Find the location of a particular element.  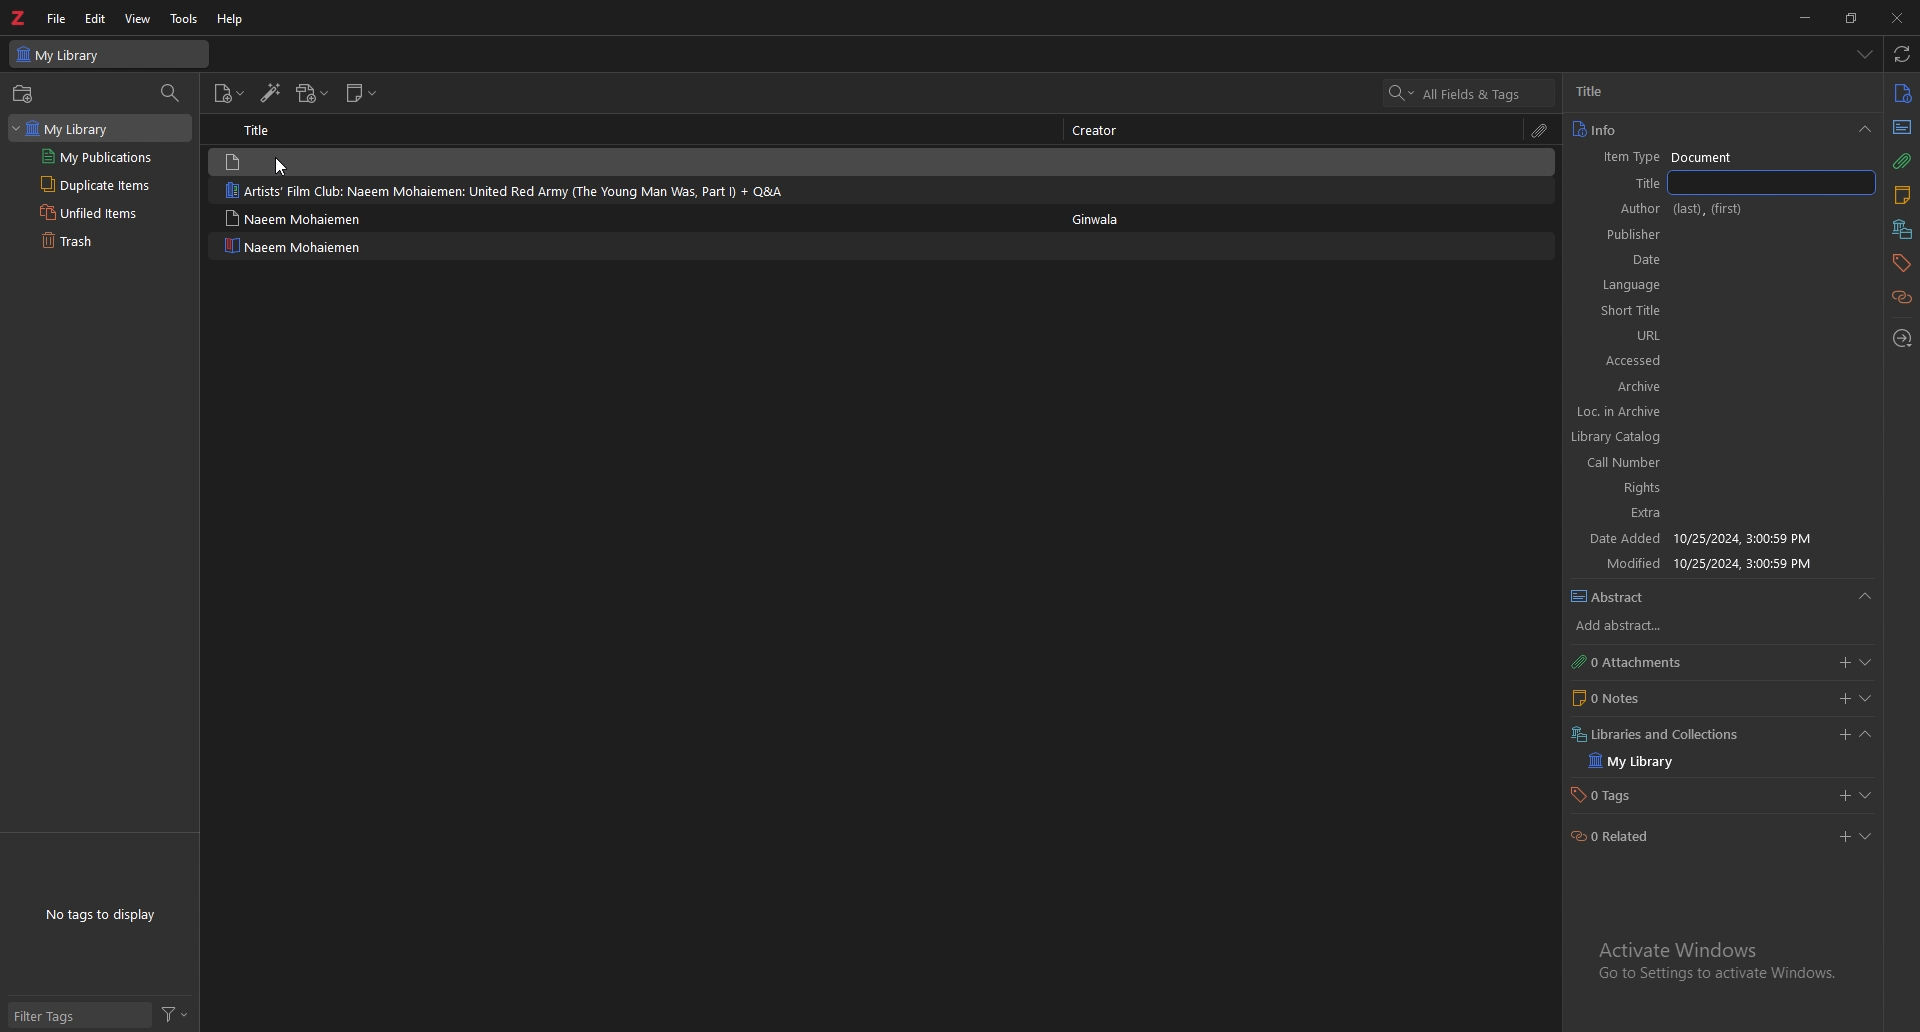

zotero is located at coordinates (21, 17).